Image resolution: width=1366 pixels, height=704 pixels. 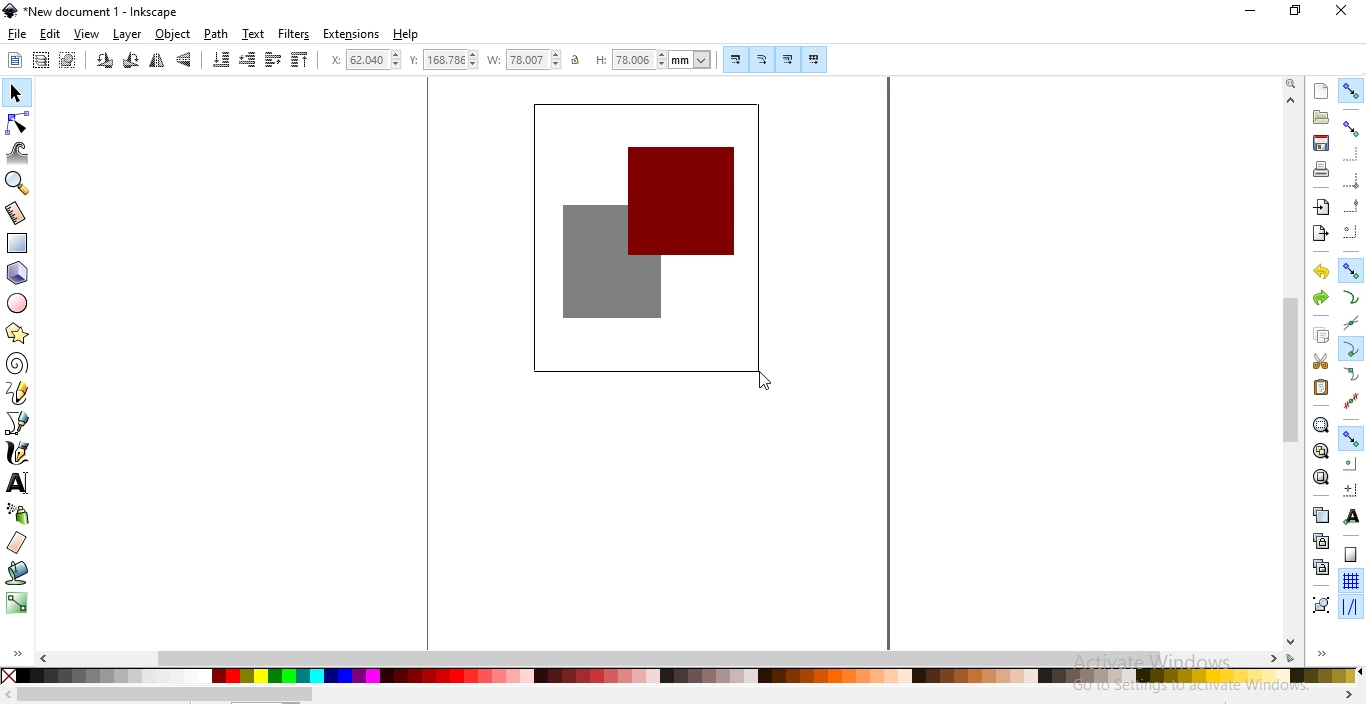 I want to click on tweak objects by sculpting or painting, so click(x=20, y=153).